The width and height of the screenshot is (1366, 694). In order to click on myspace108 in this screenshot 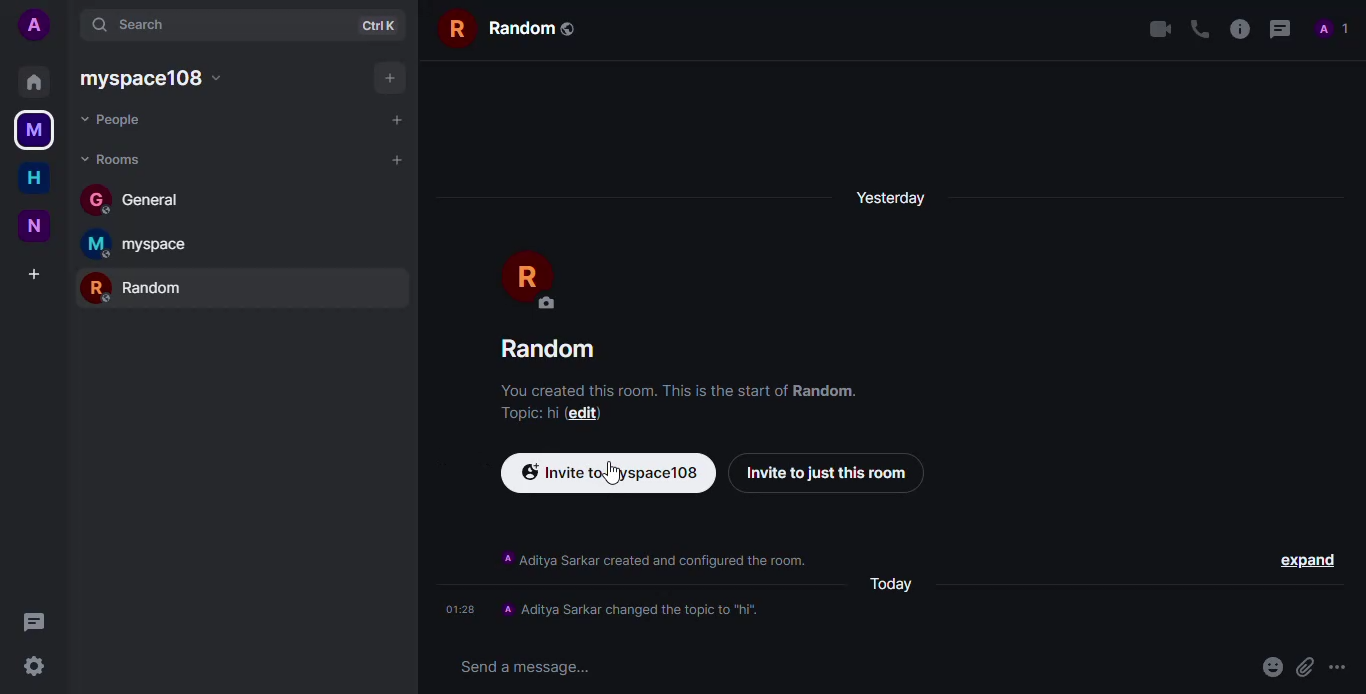, I will do `click(160, 78)`.